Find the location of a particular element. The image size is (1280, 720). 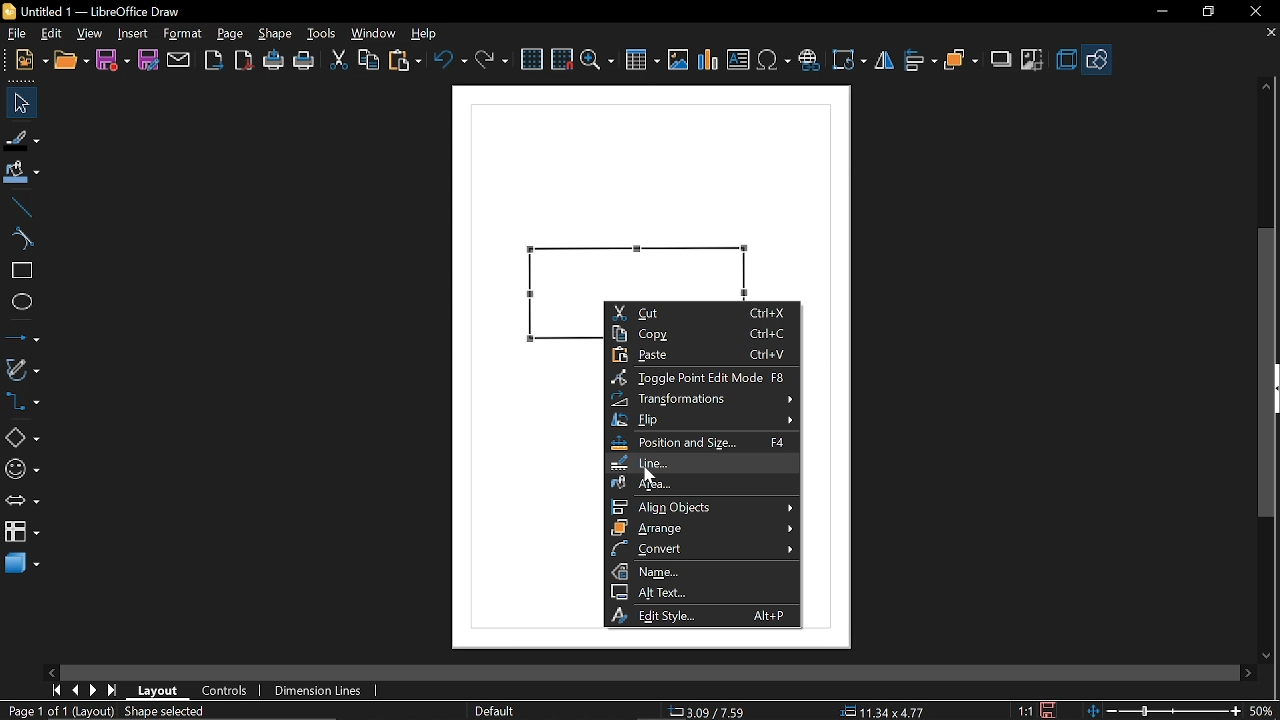

Select is located at coordinates (18, 102).